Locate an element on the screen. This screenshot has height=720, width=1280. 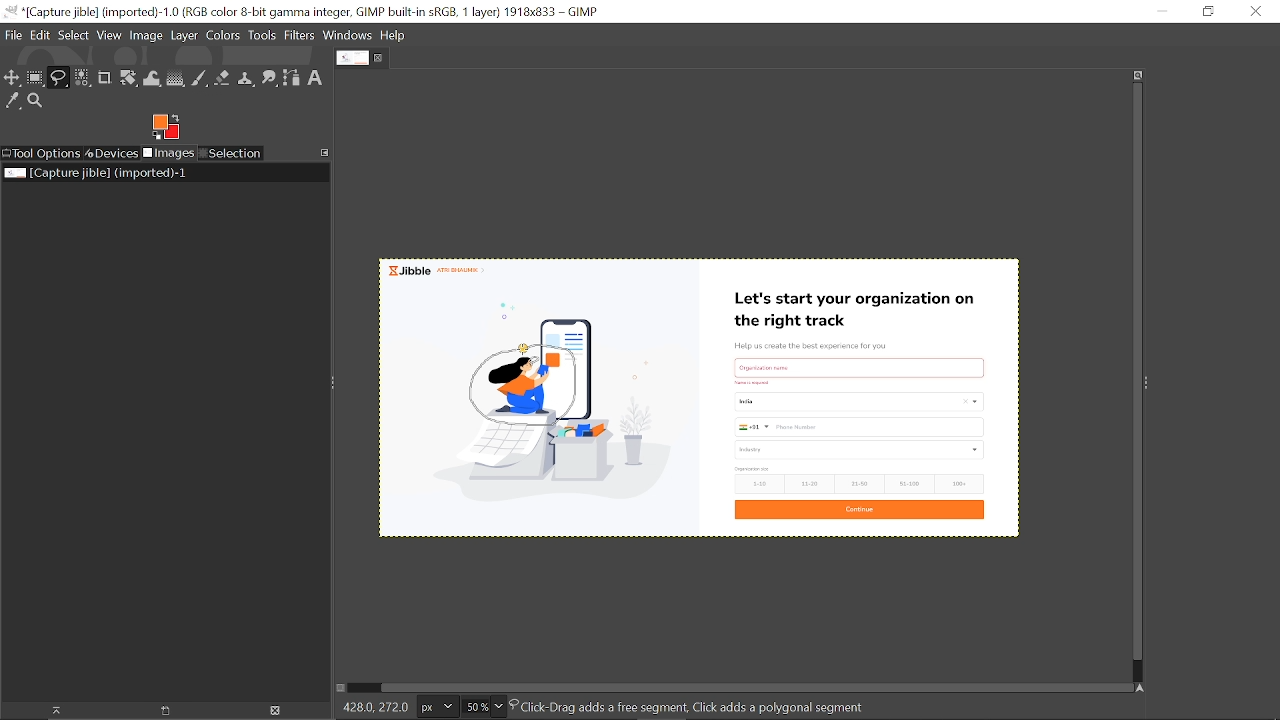
Cursor here is located at coordinates (525, 350).